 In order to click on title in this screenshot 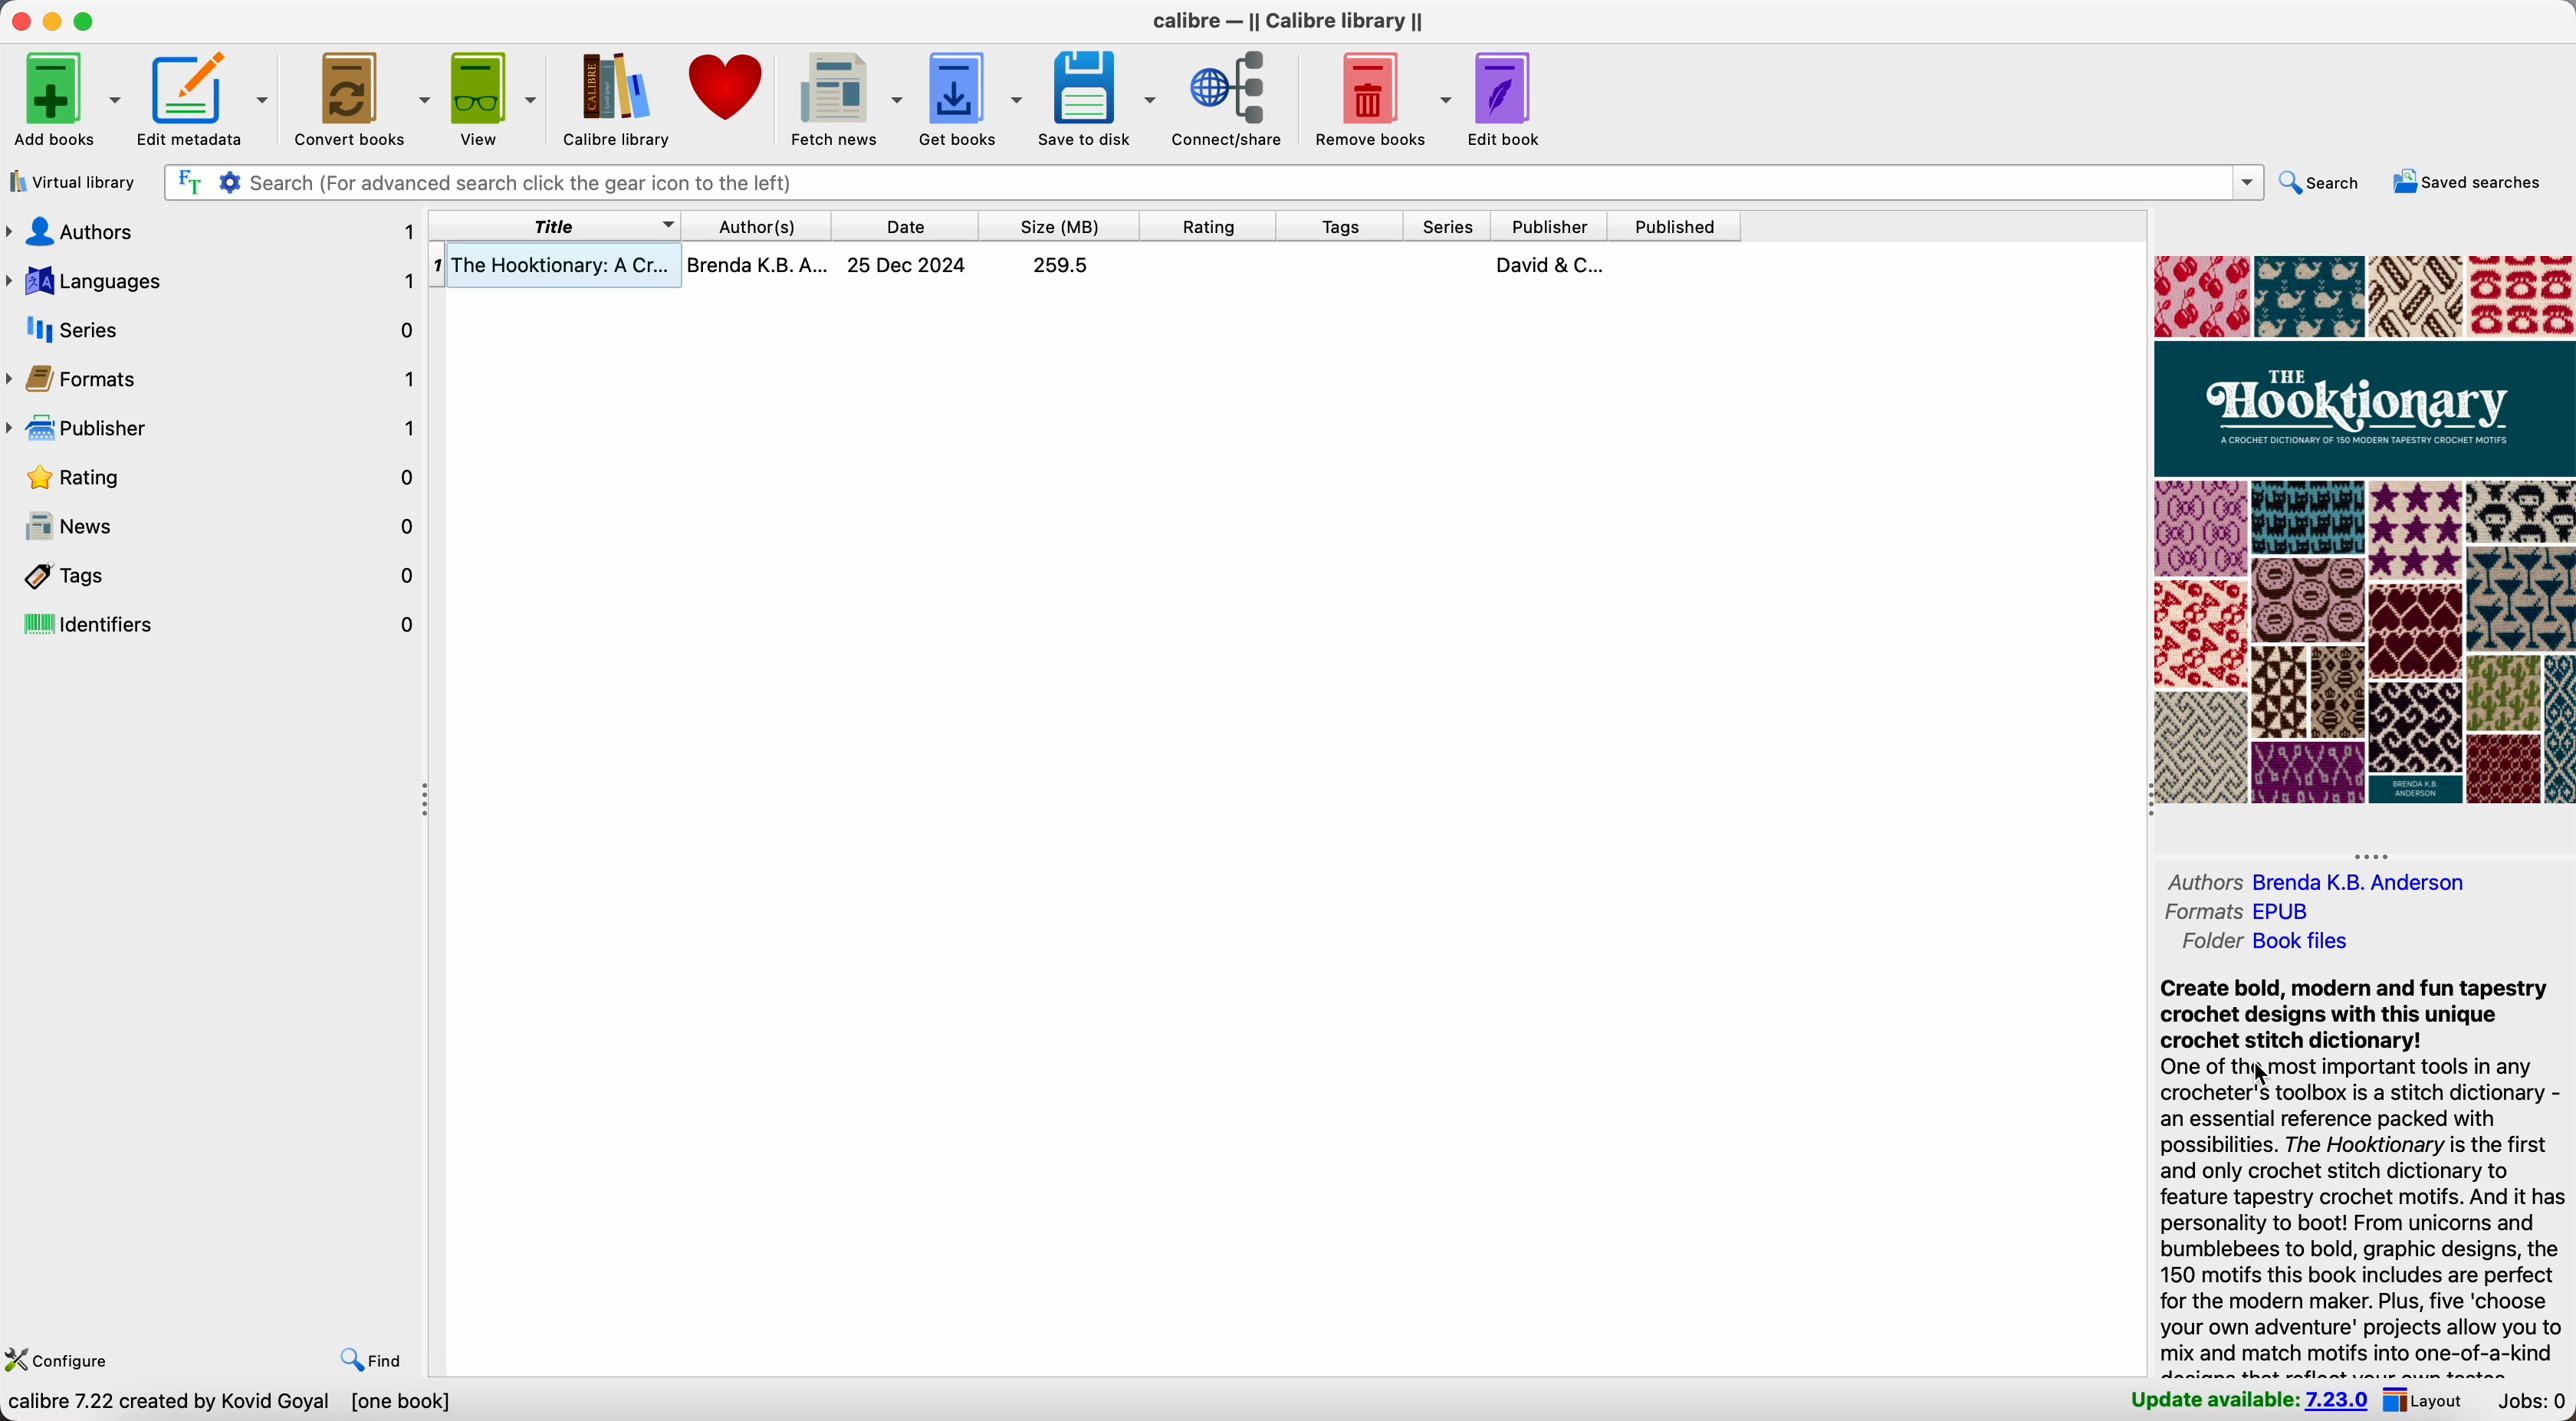, I will do `click(556, 226)`.